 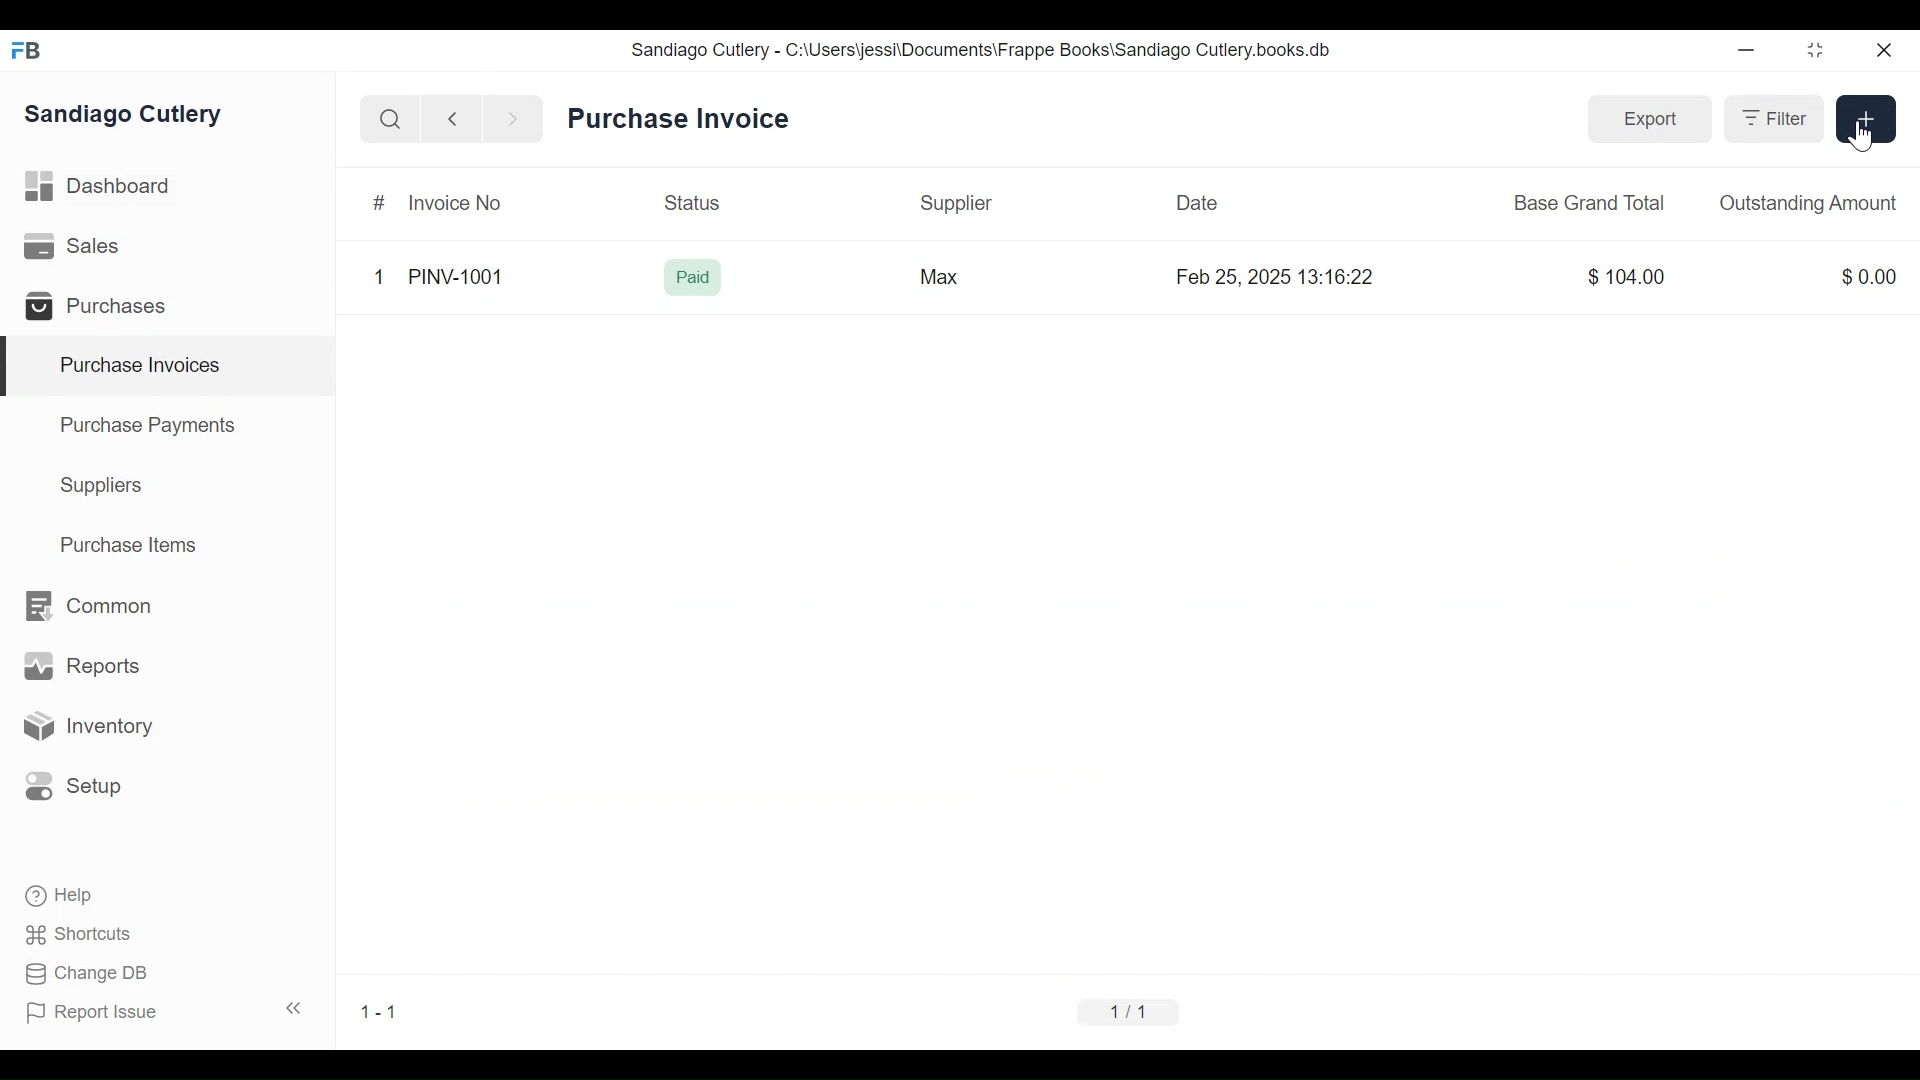 What do you see at coordinates (1651, 118) in the screenshot?
I see `Export` at bounding box center [1651, 118].